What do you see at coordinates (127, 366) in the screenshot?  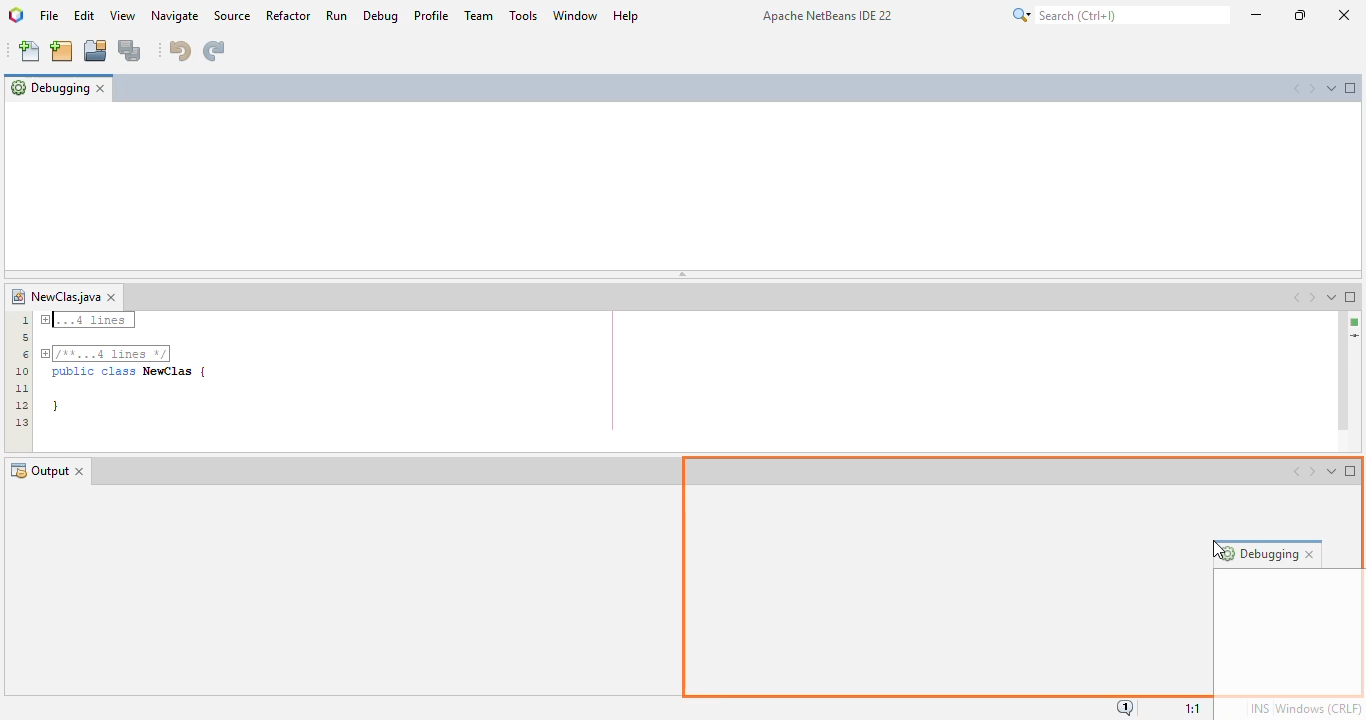 I see `--.4 Lines |
TTT]
public class NewClas |
}` at bounding box center [127, 366].